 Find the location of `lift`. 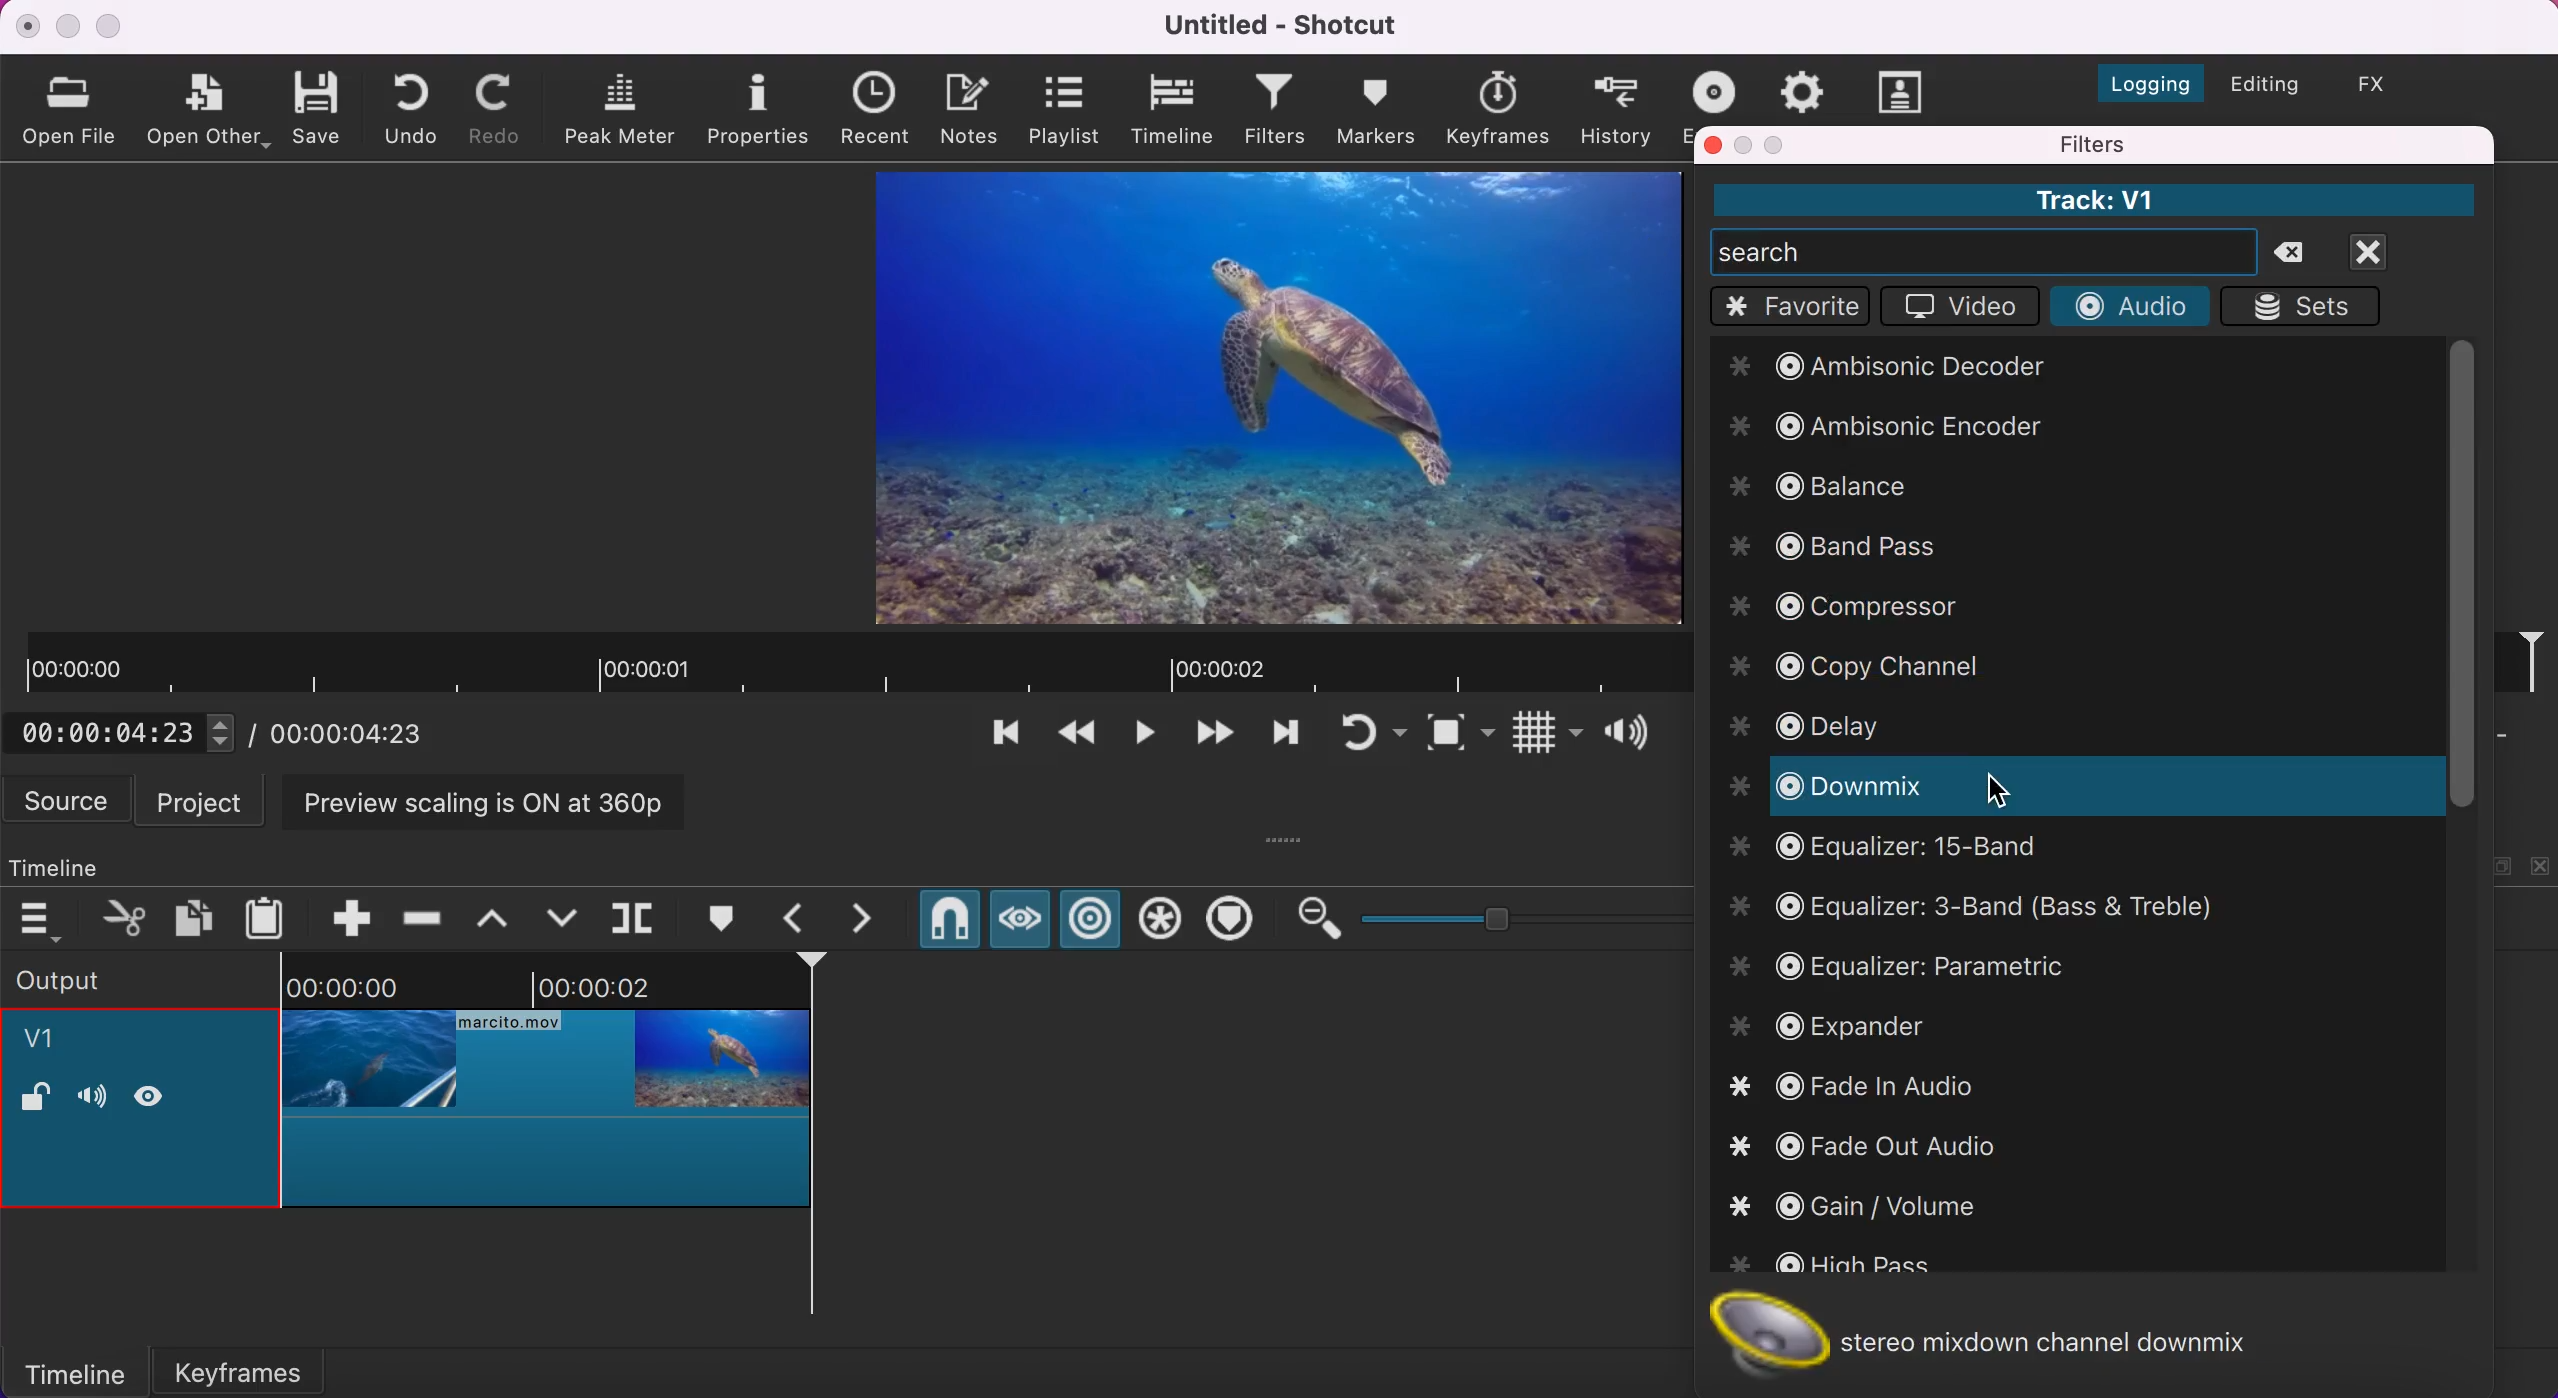

lift is located at coordinates (501, 917).